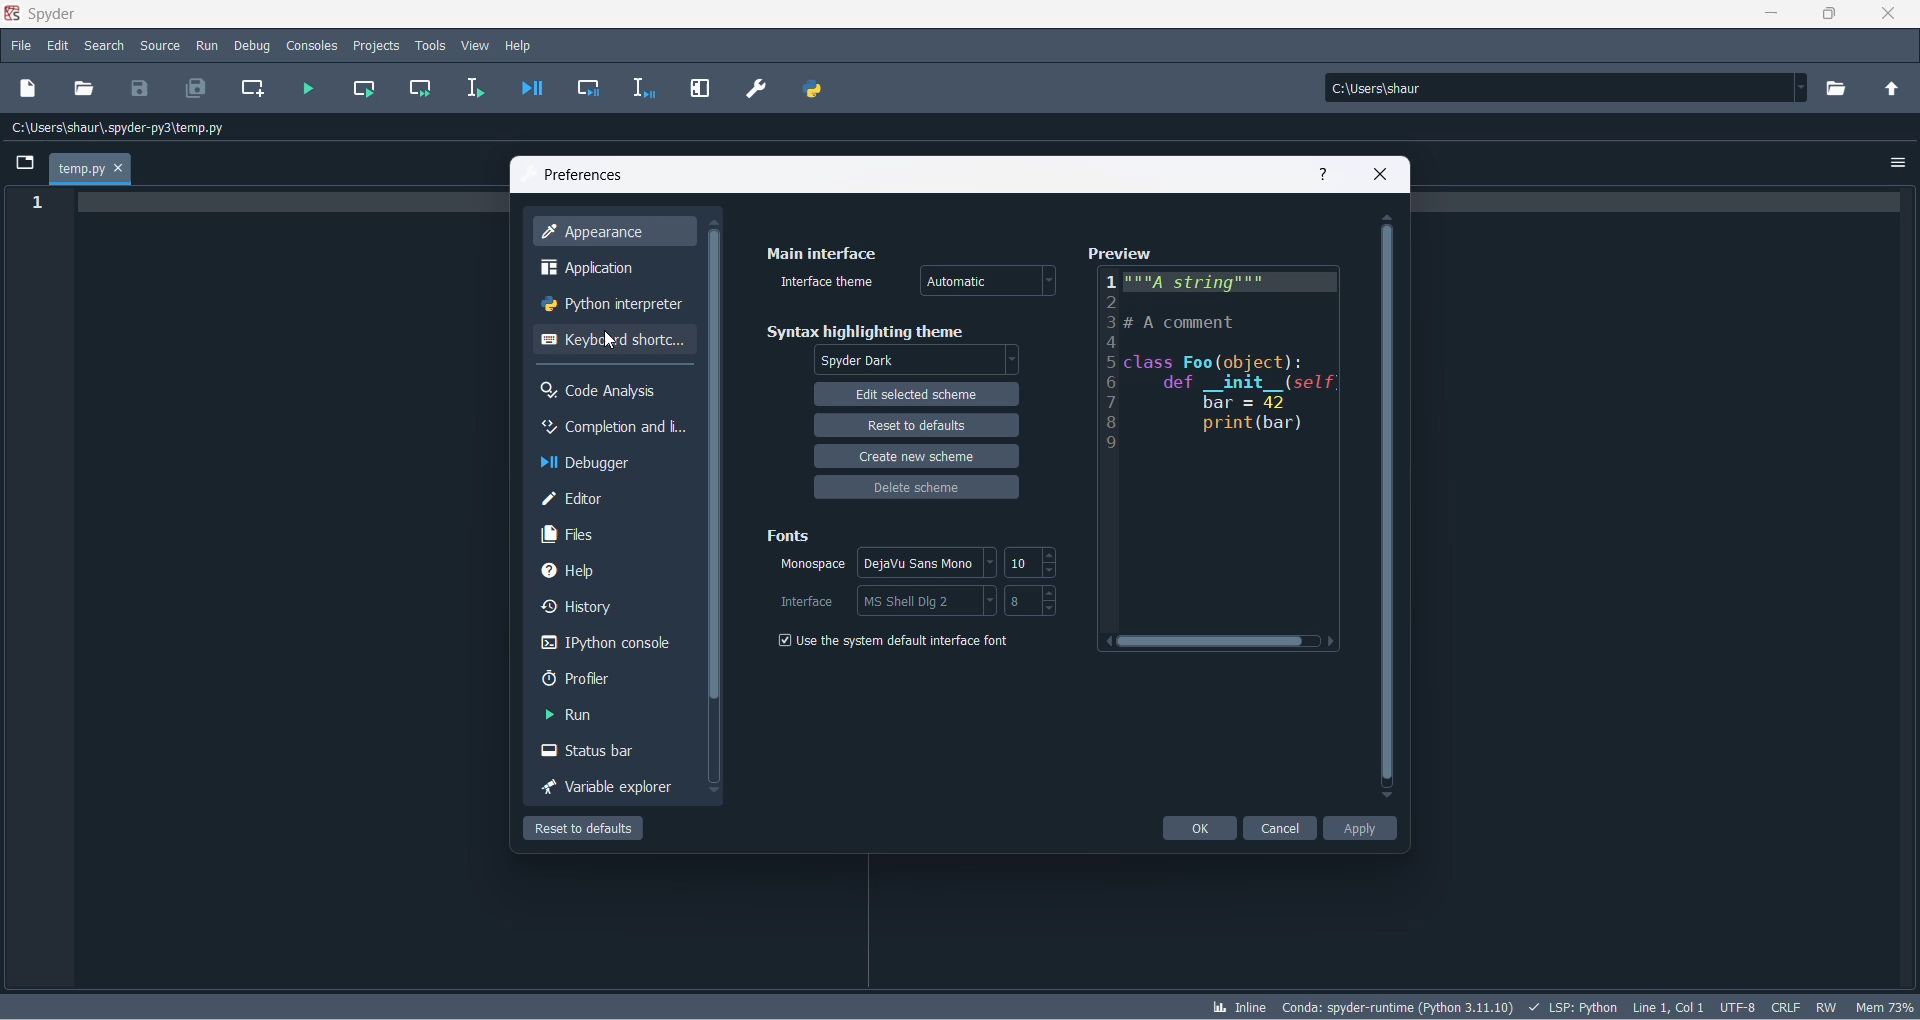  Describe the element at coordinates (1052, 608) in the screenshot. I see `decrement` at that location.